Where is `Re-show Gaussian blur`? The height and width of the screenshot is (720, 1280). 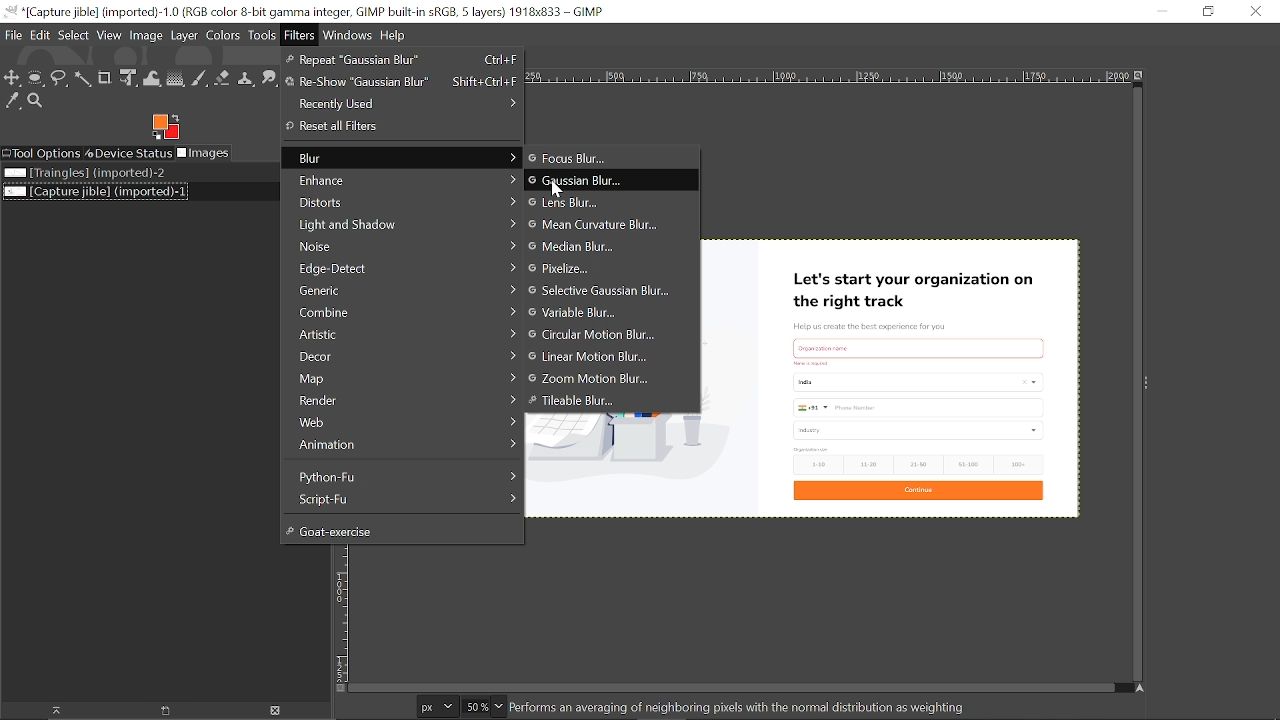 Re-show Gaussian blur is located at coordinates (401, 82).